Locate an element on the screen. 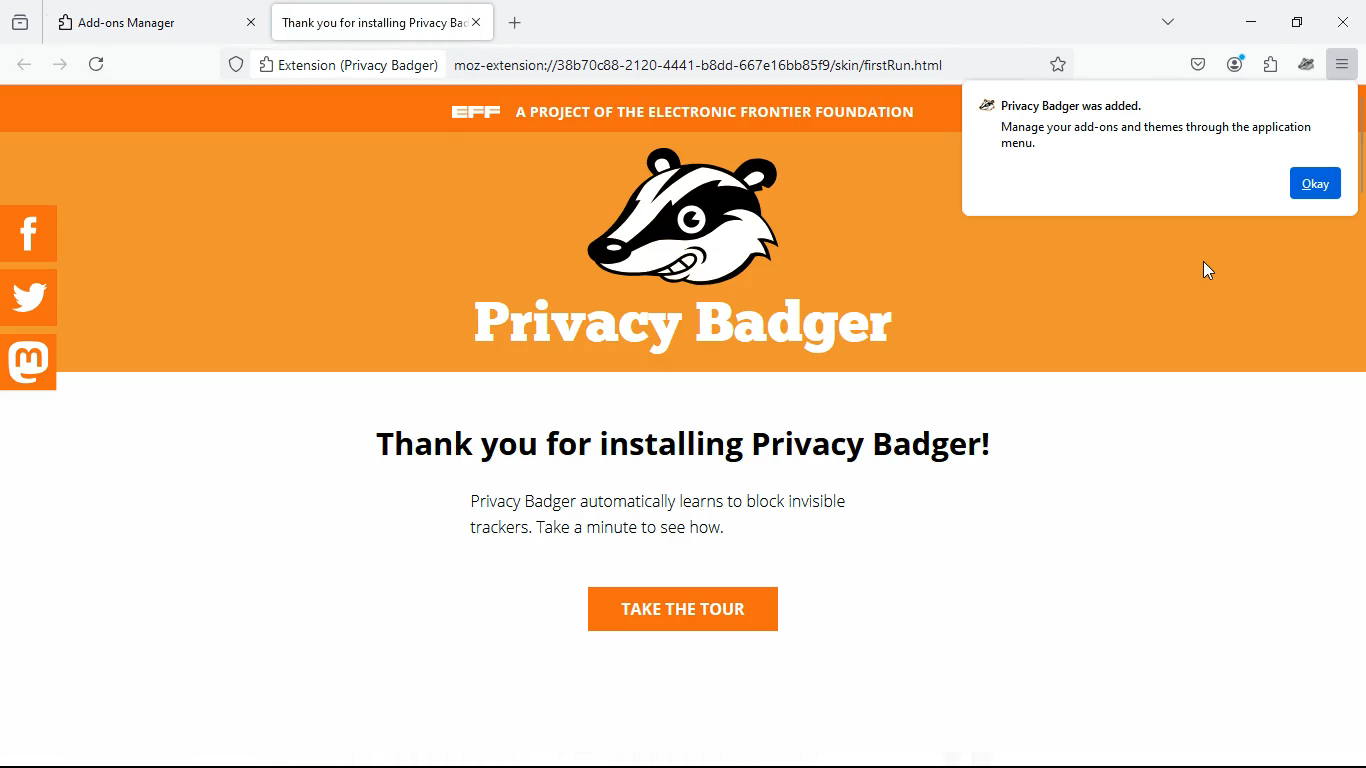  extensions is located at coordinates (1270, 63).